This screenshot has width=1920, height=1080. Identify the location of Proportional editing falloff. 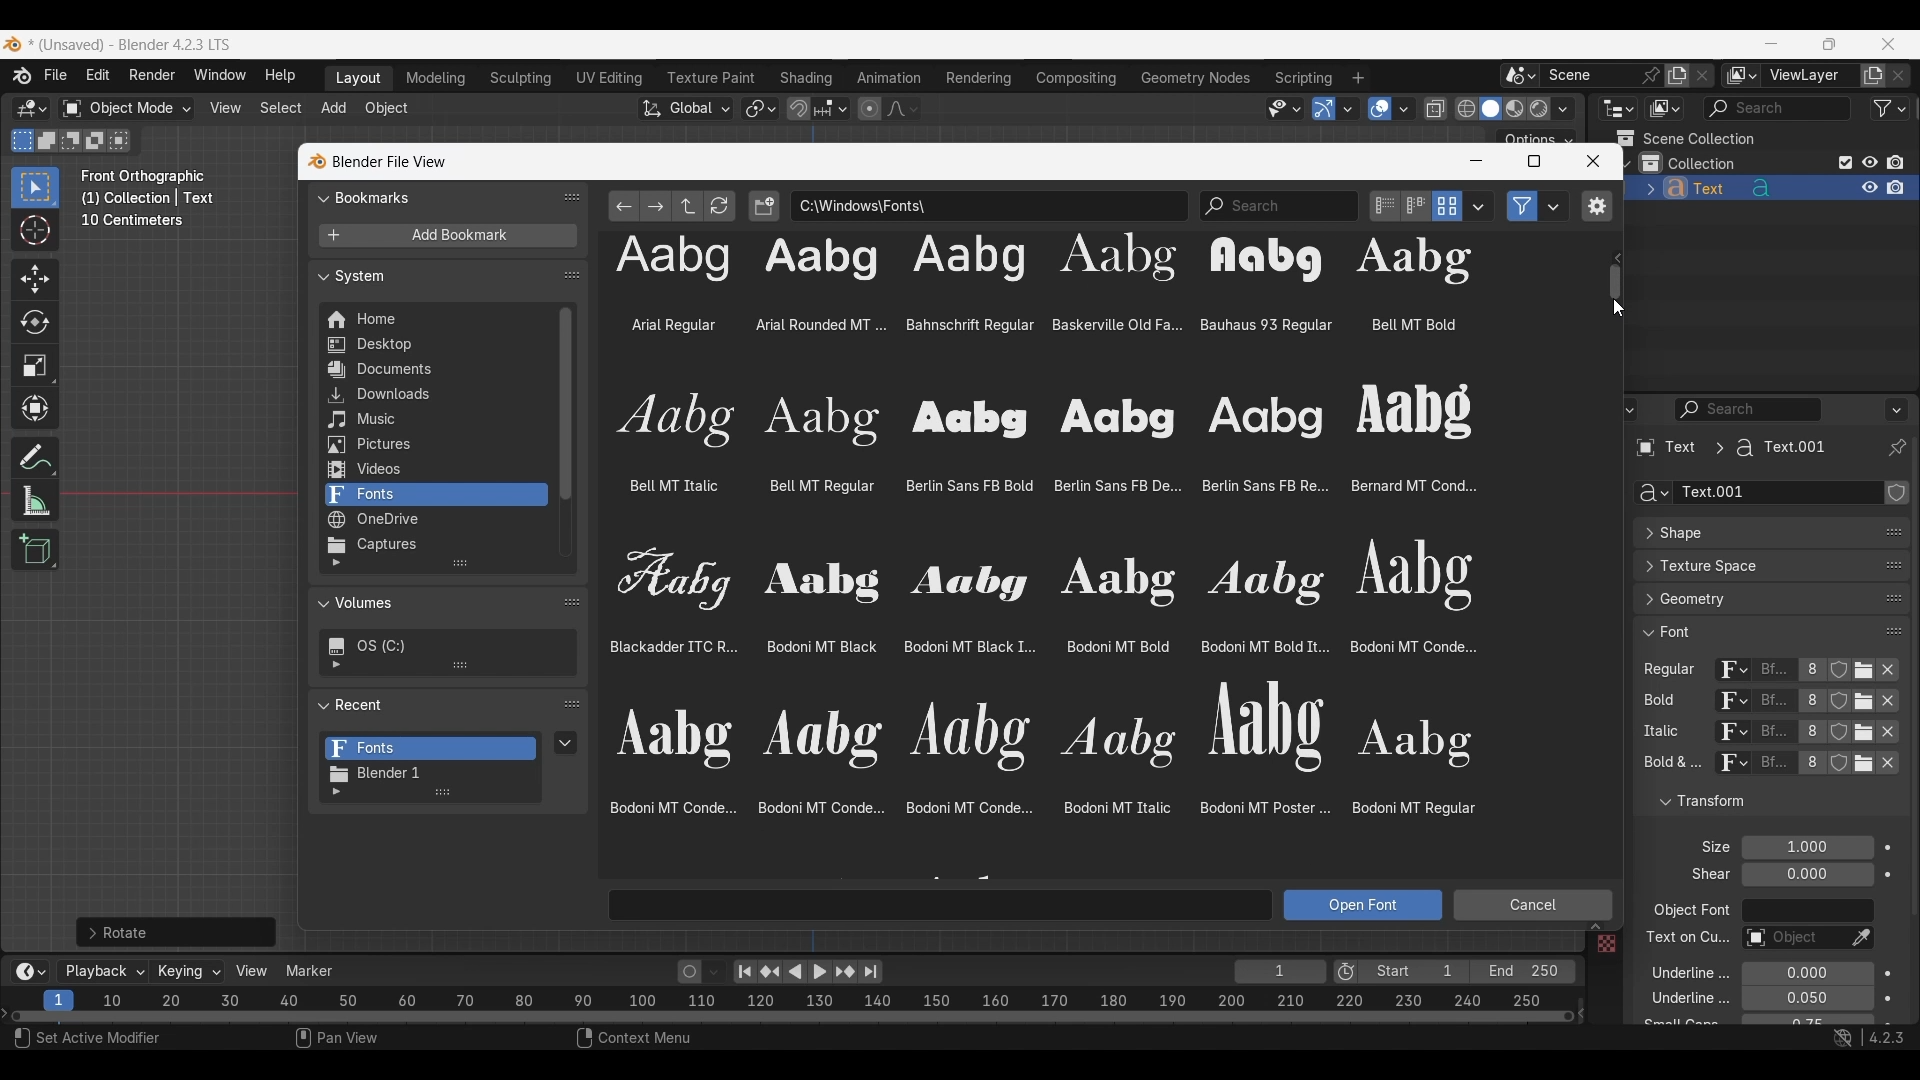
(903, 108).